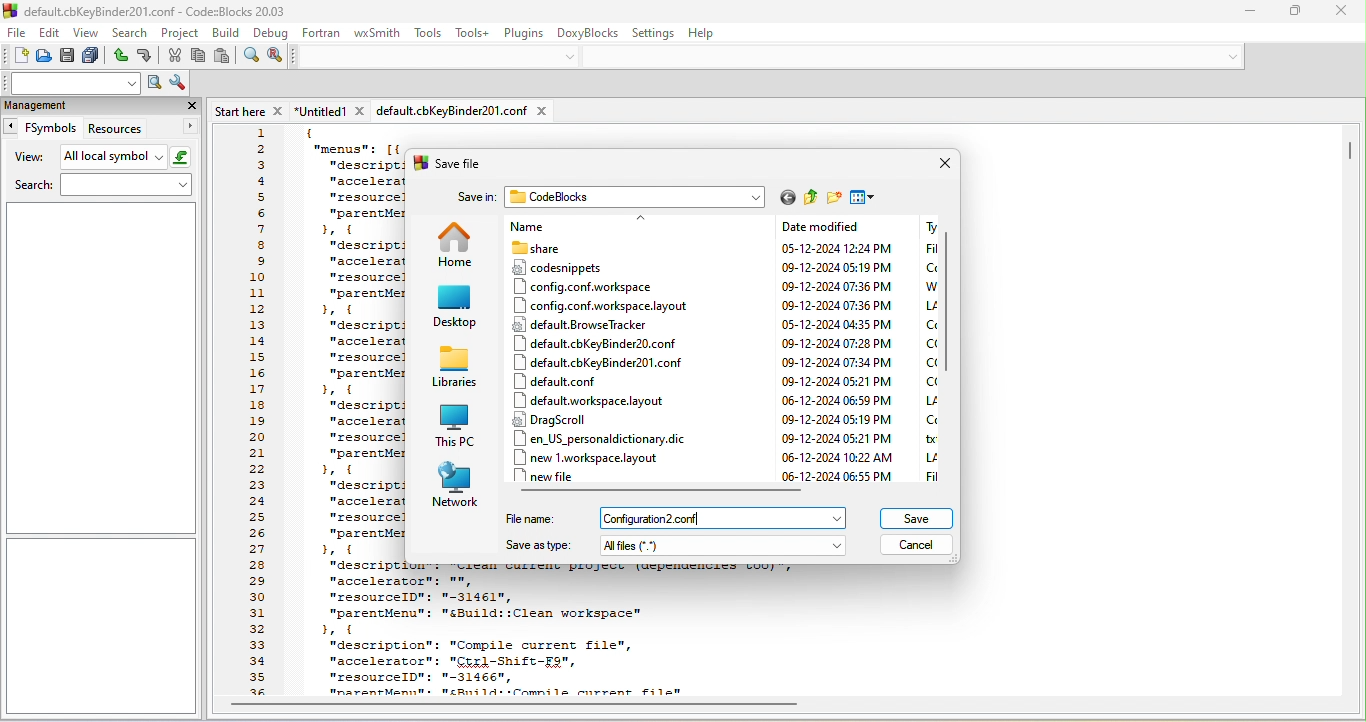 The height and width of the screenshot is (722, 1366). What do you see at coordinates (39, 128) in the screenshot?
I see `fsymbols` at bounding box center [39, 128].